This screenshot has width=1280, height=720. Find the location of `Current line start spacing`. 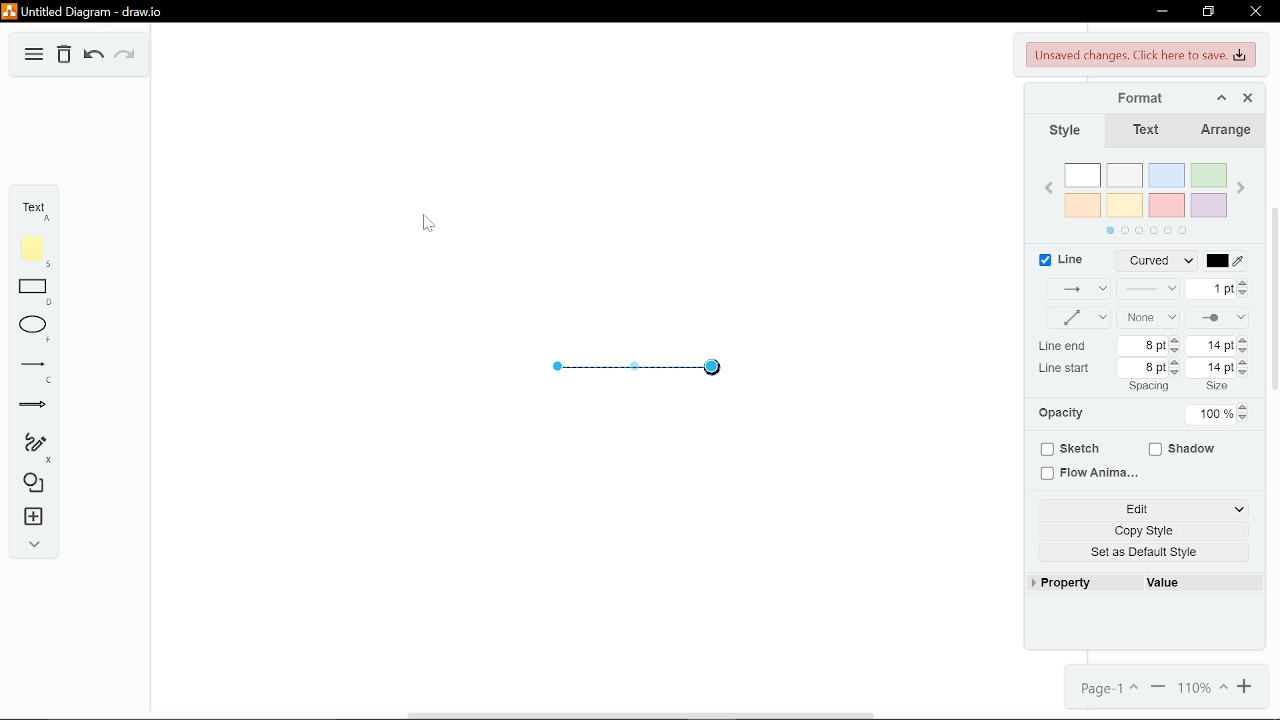

Current line start spacing is located at coordinates (1141, 368).